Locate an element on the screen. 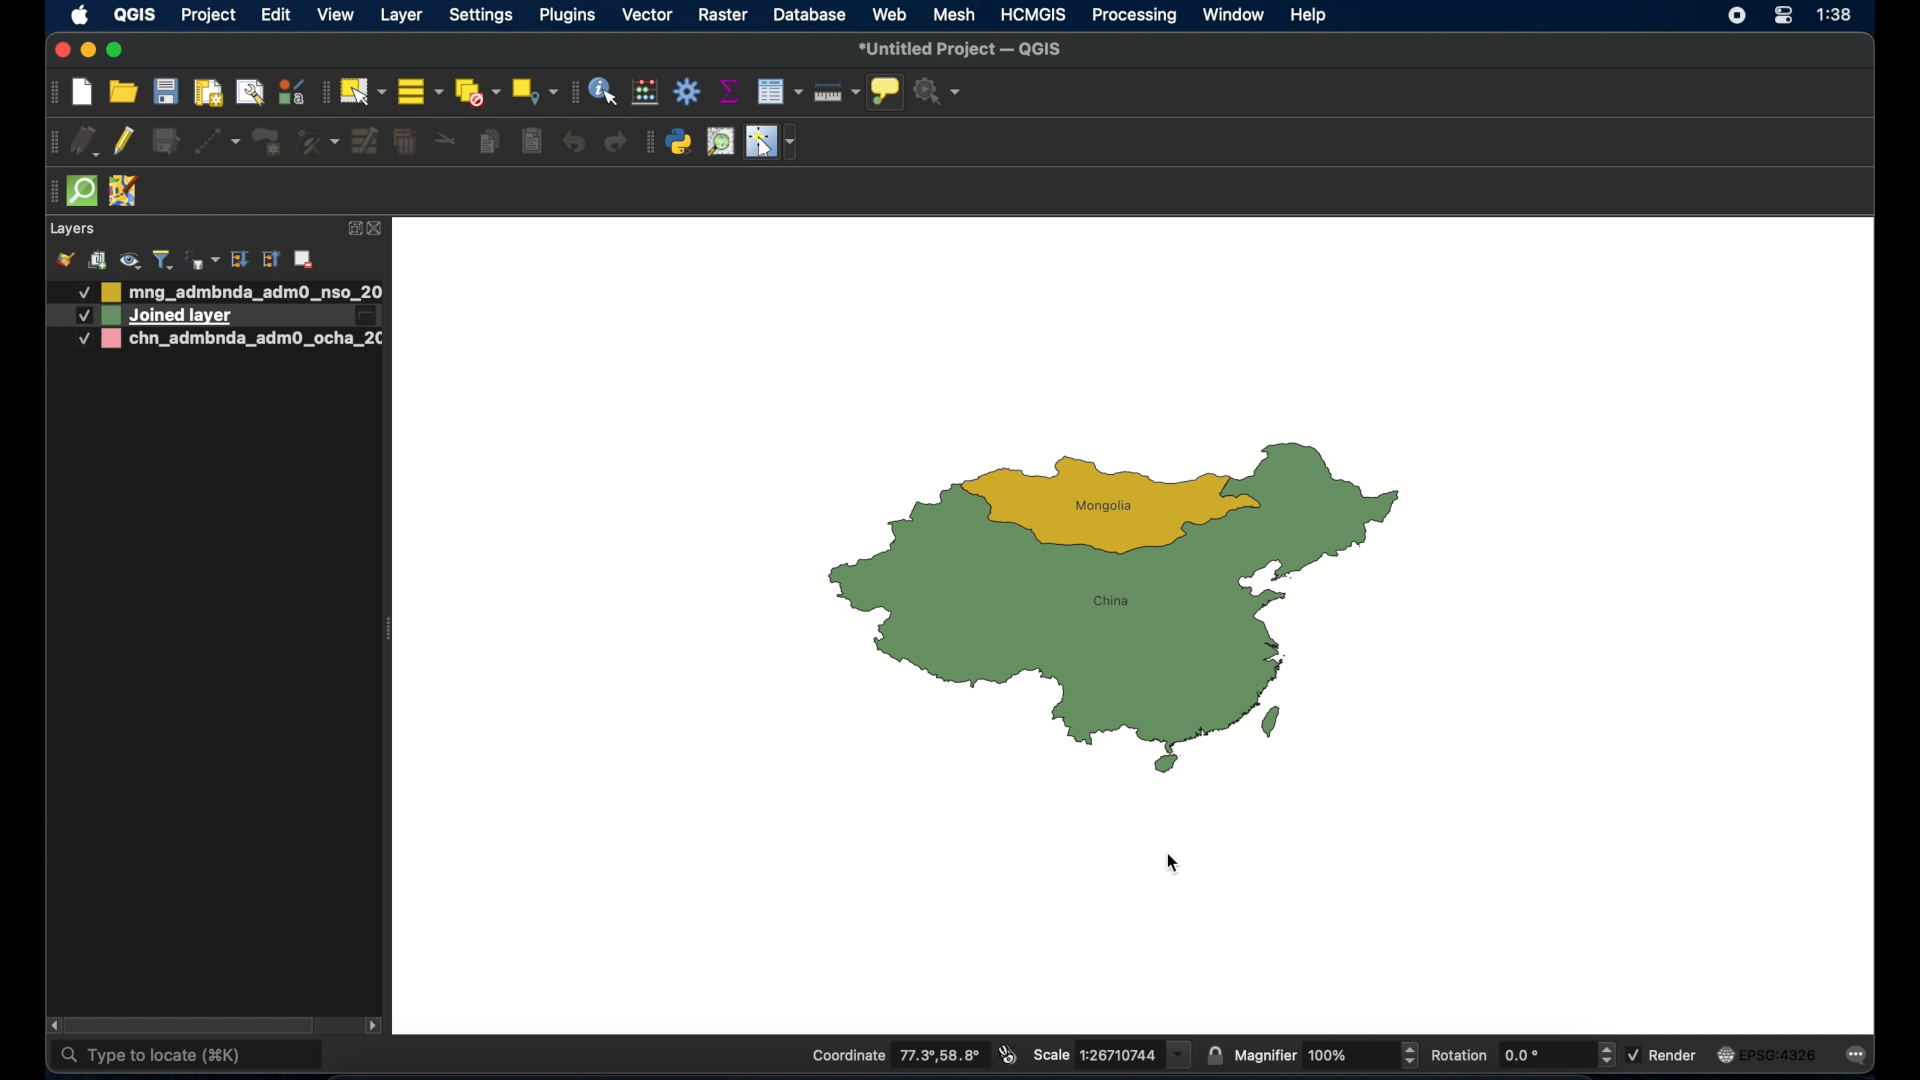  magnifier is located at coordinates (1327, 1056).